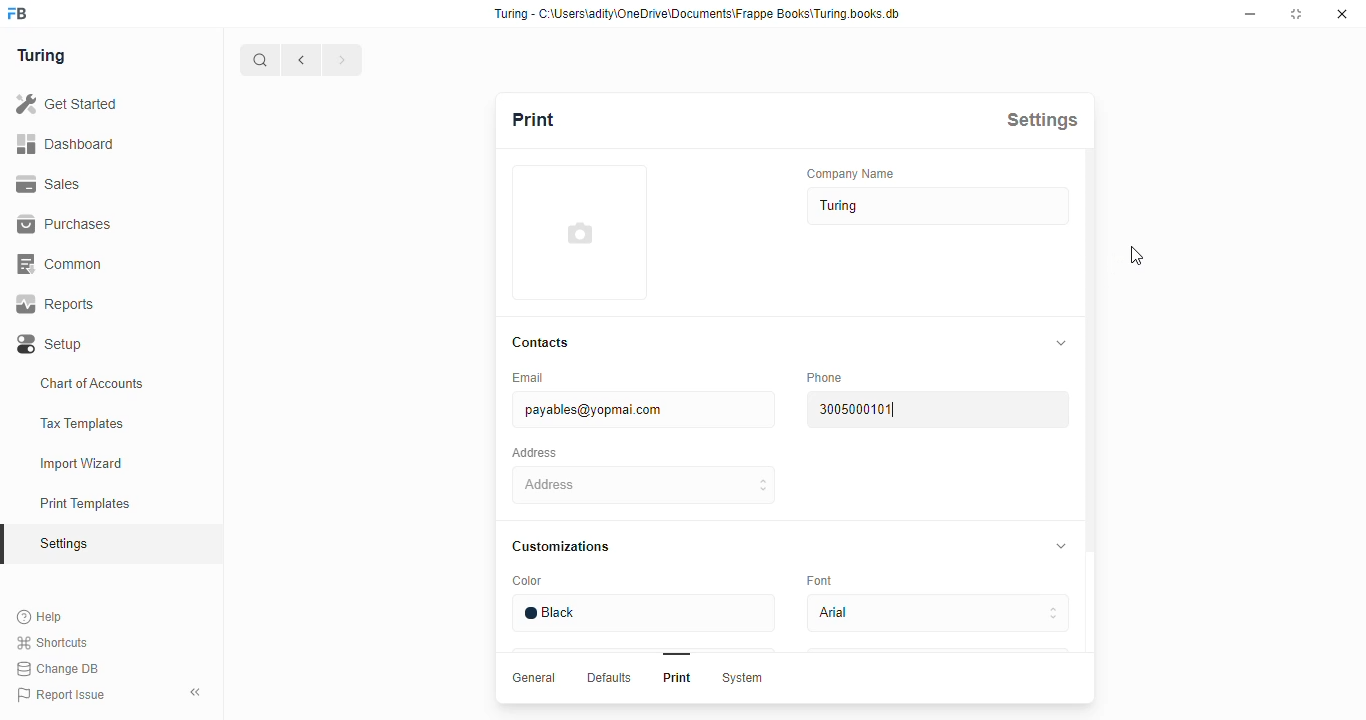  Describe the element at coordinates (63, 695) in the screenshot. I see `Report Issue` at that location.